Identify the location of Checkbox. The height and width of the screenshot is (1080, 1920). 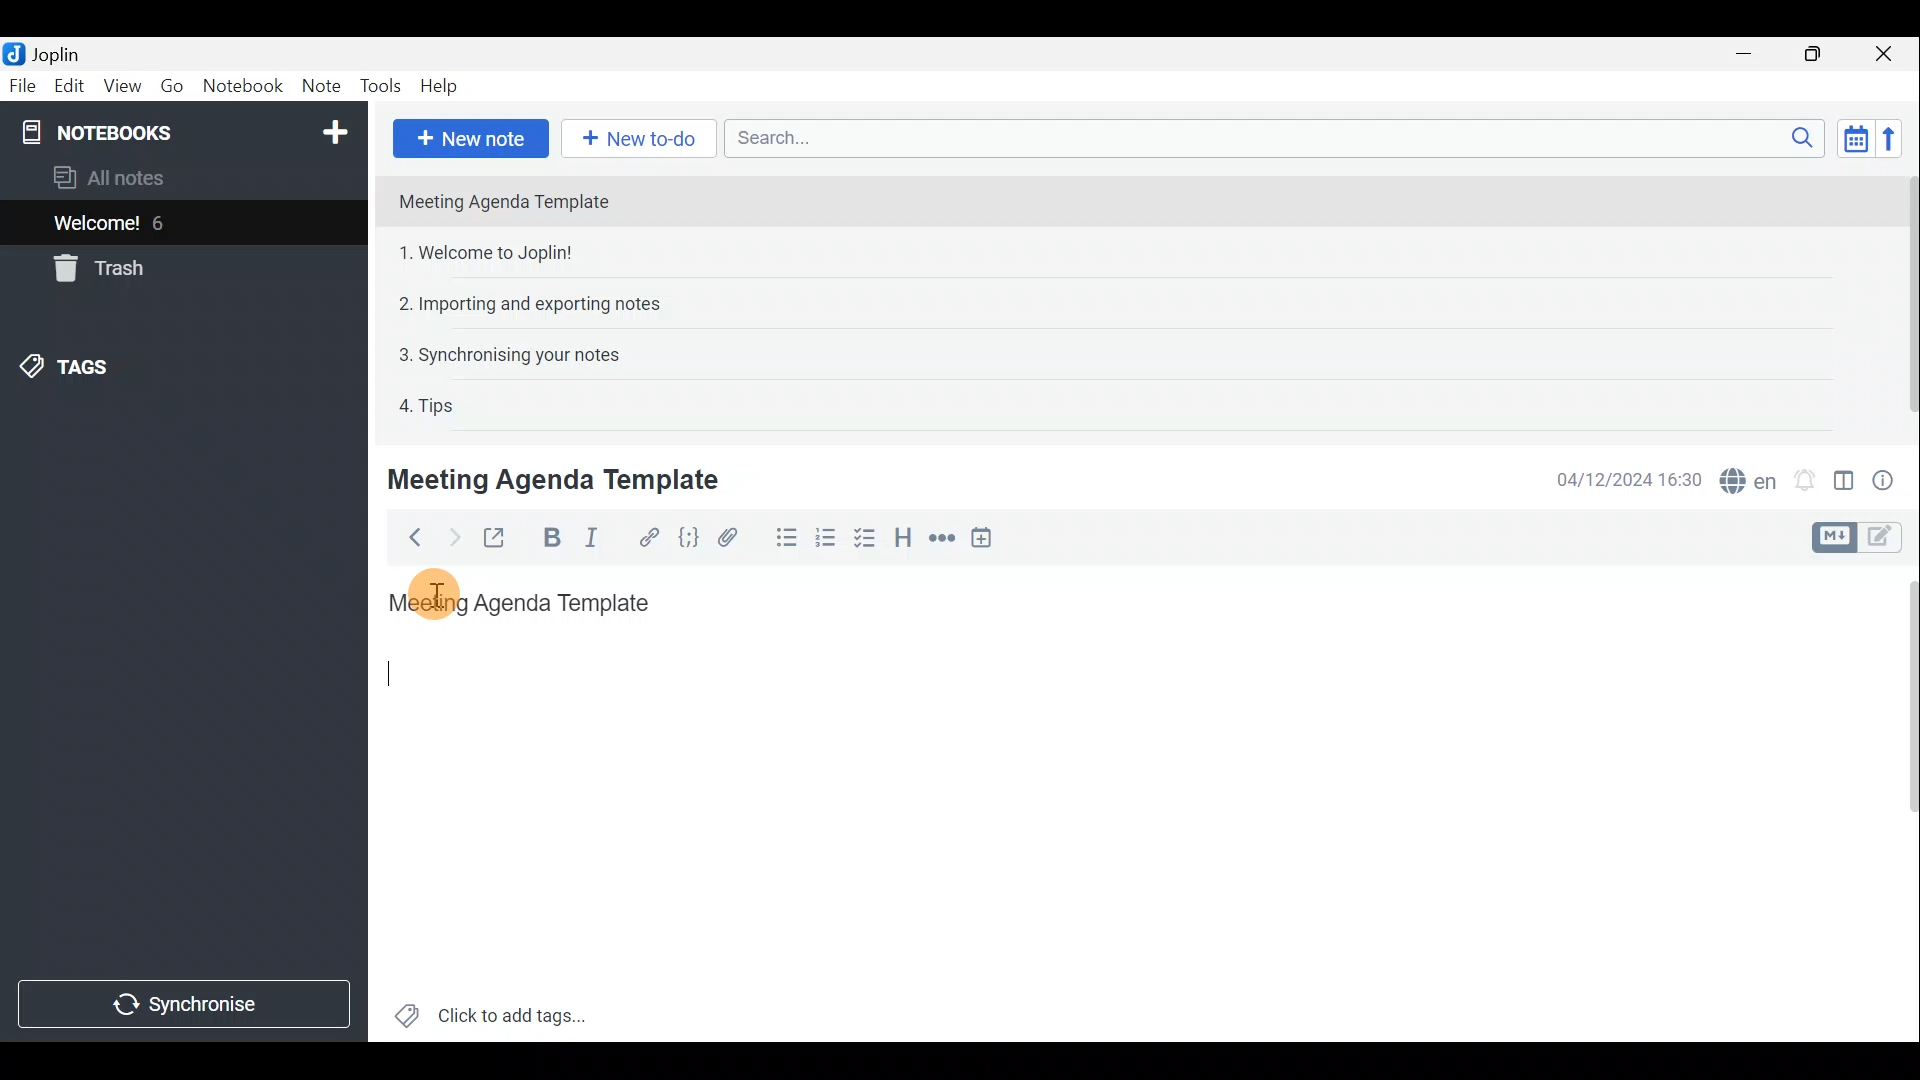
(861, 539).